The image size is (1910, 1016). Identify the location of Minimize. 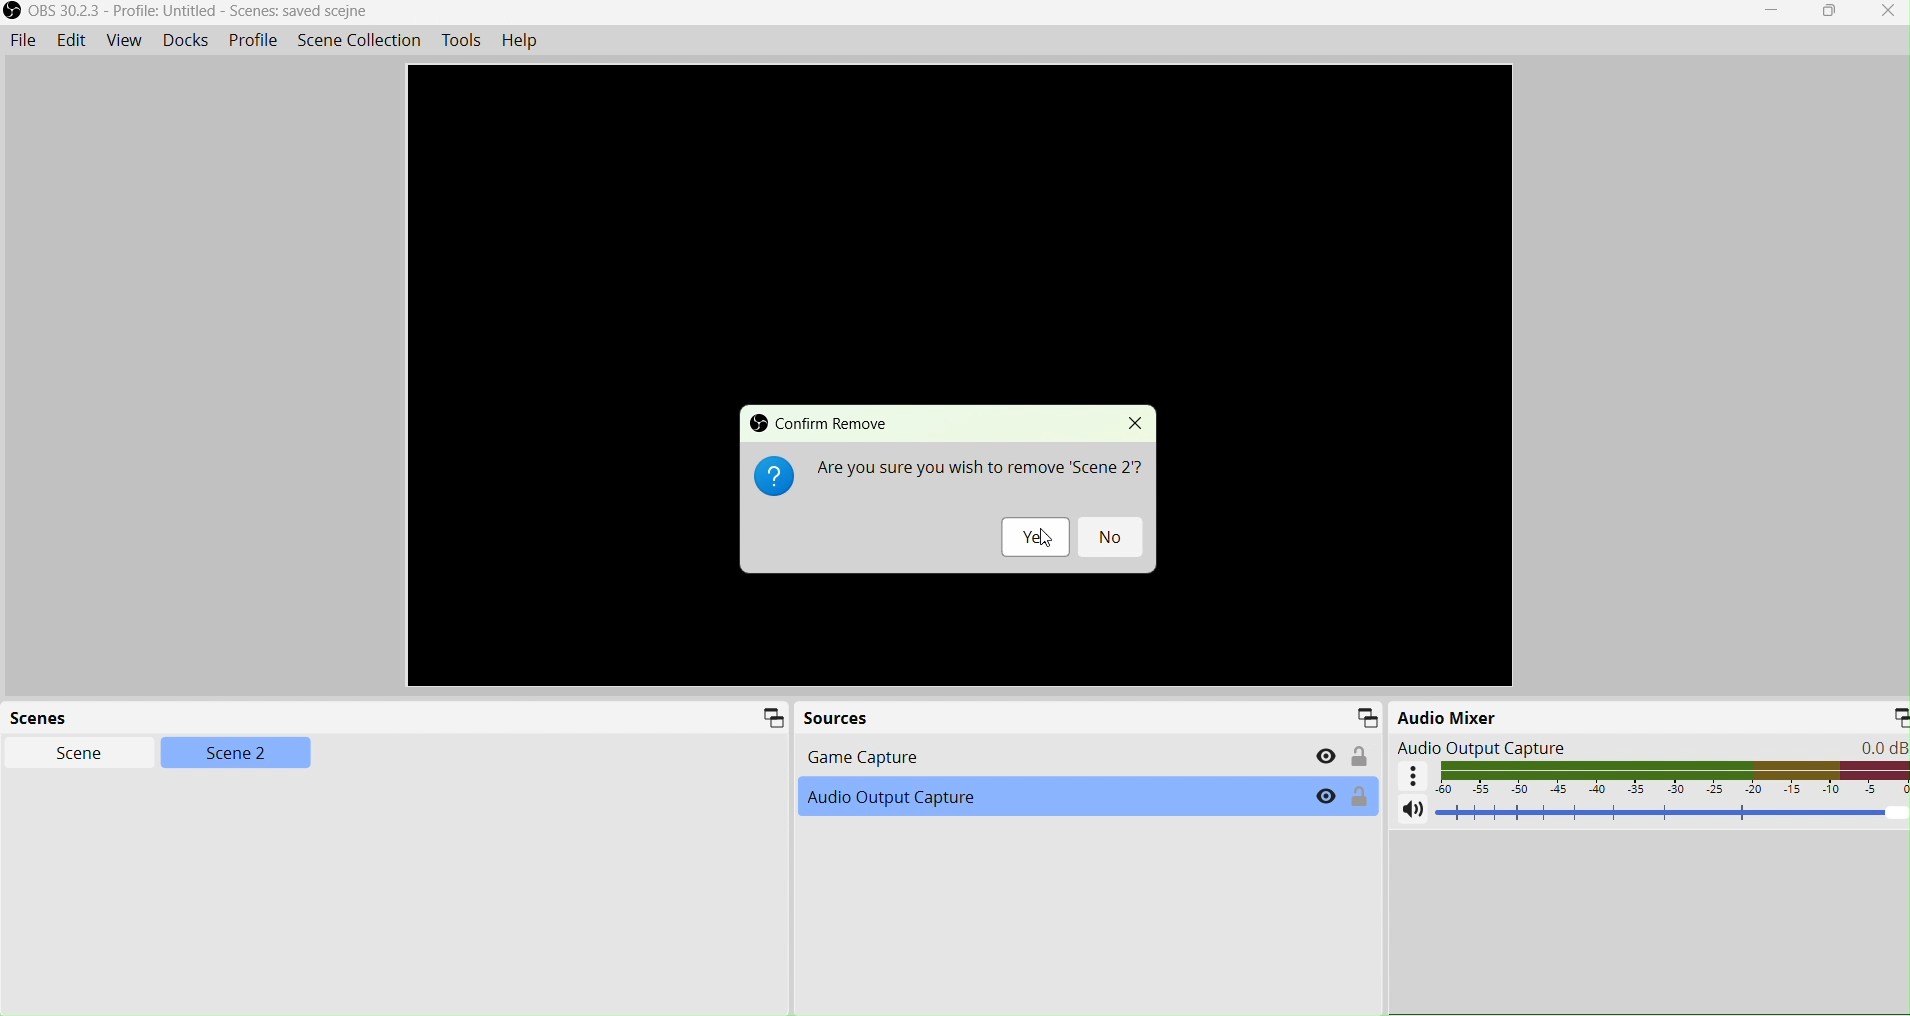
(1772, 11).